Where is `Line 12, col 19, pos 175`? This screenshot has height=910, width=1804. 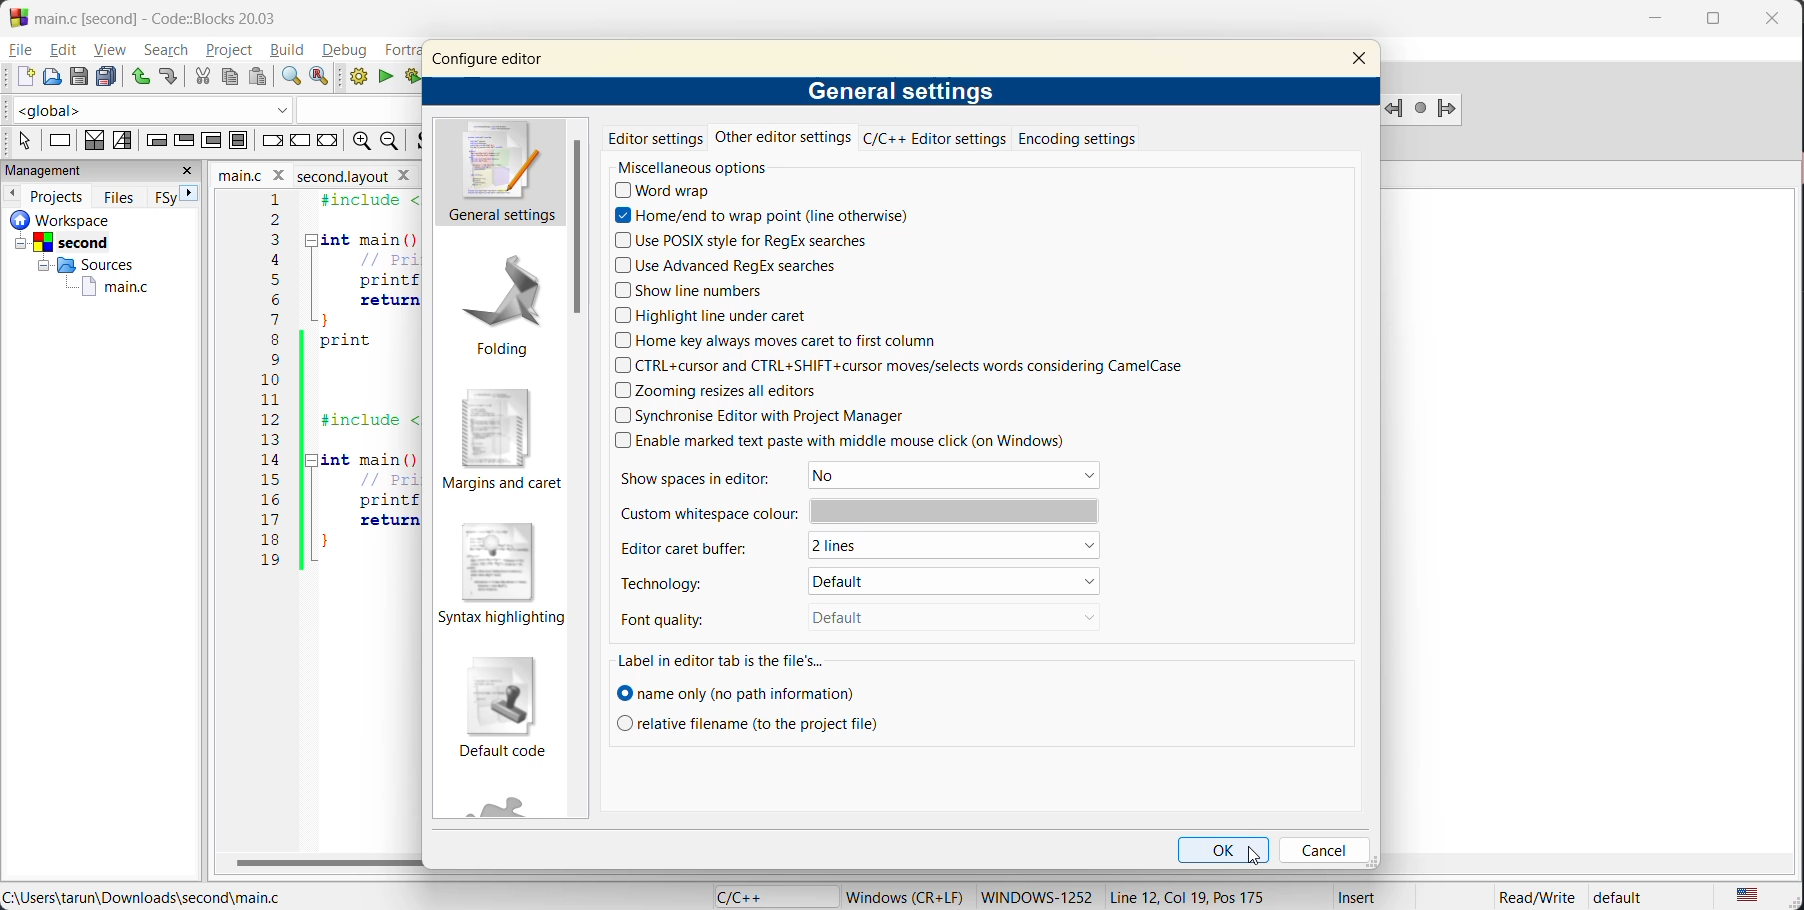
Line 12, col 19, pos 175 is located at coordinates (1199, 897).